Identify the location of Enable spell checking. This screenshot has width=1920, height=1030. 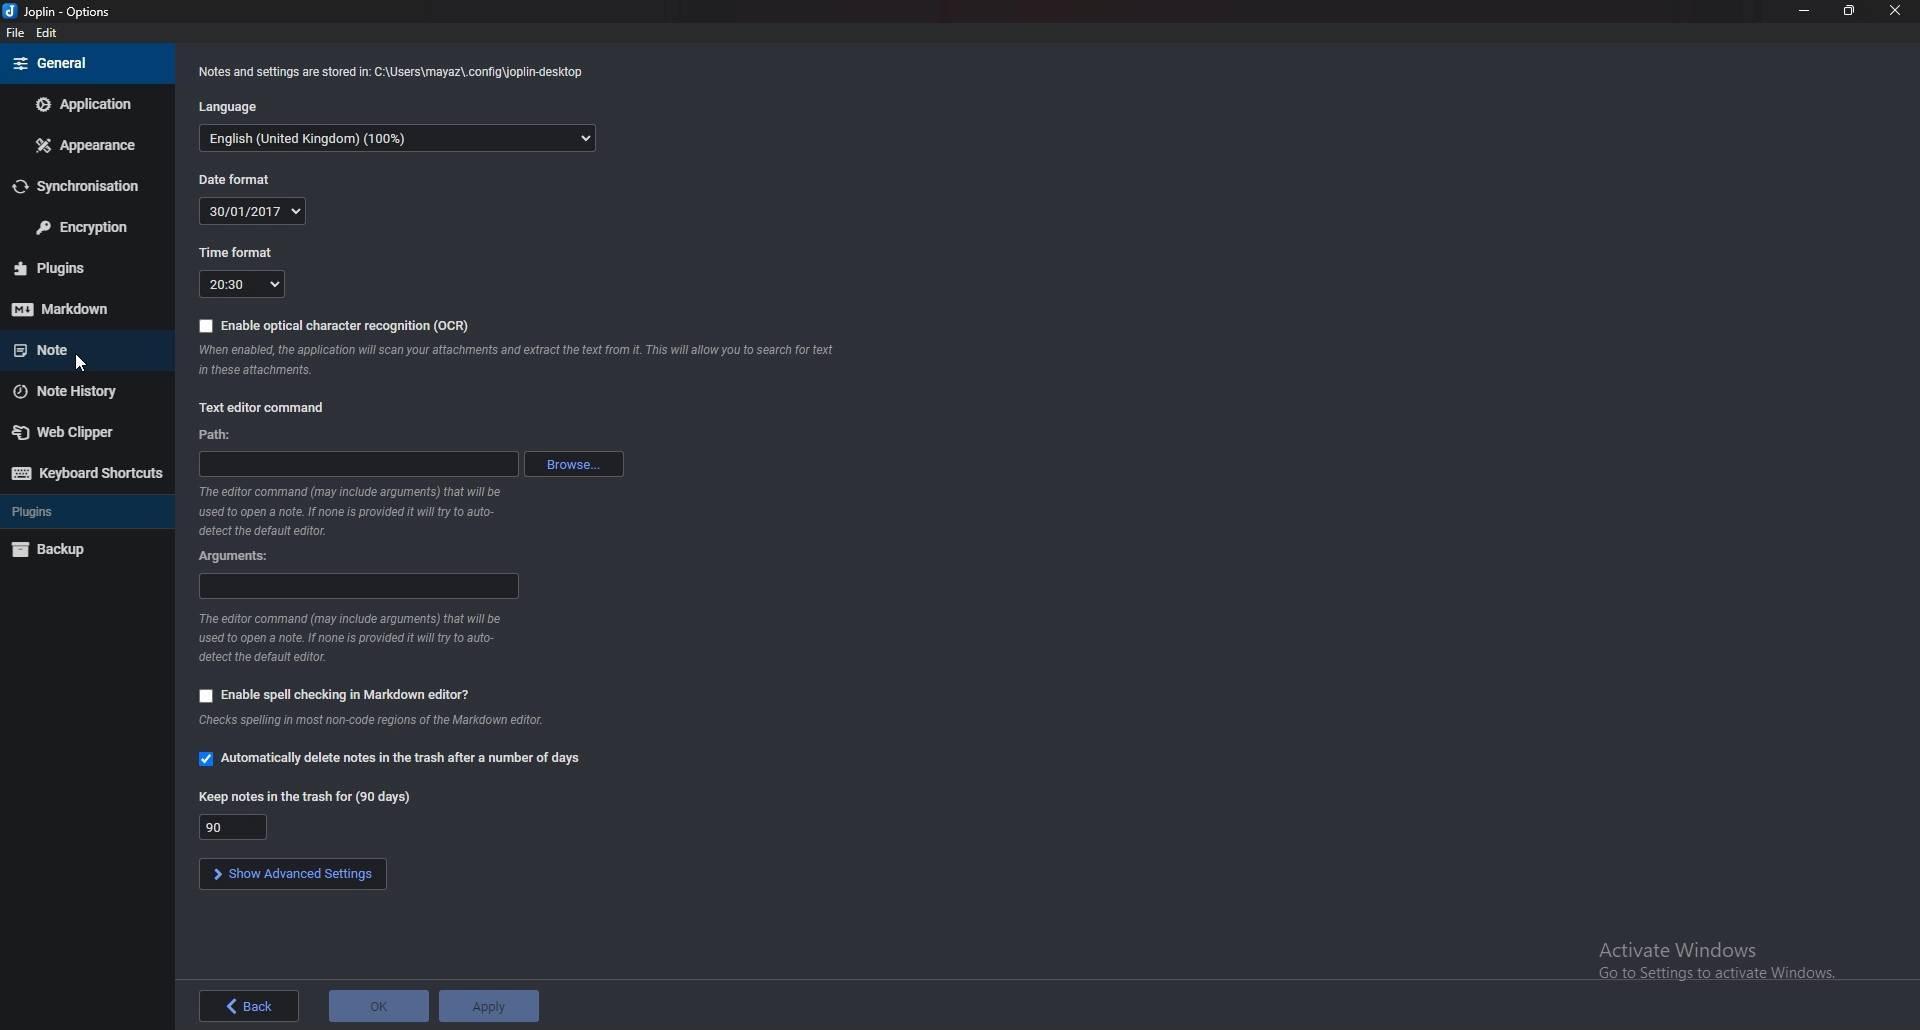
(345, 696).